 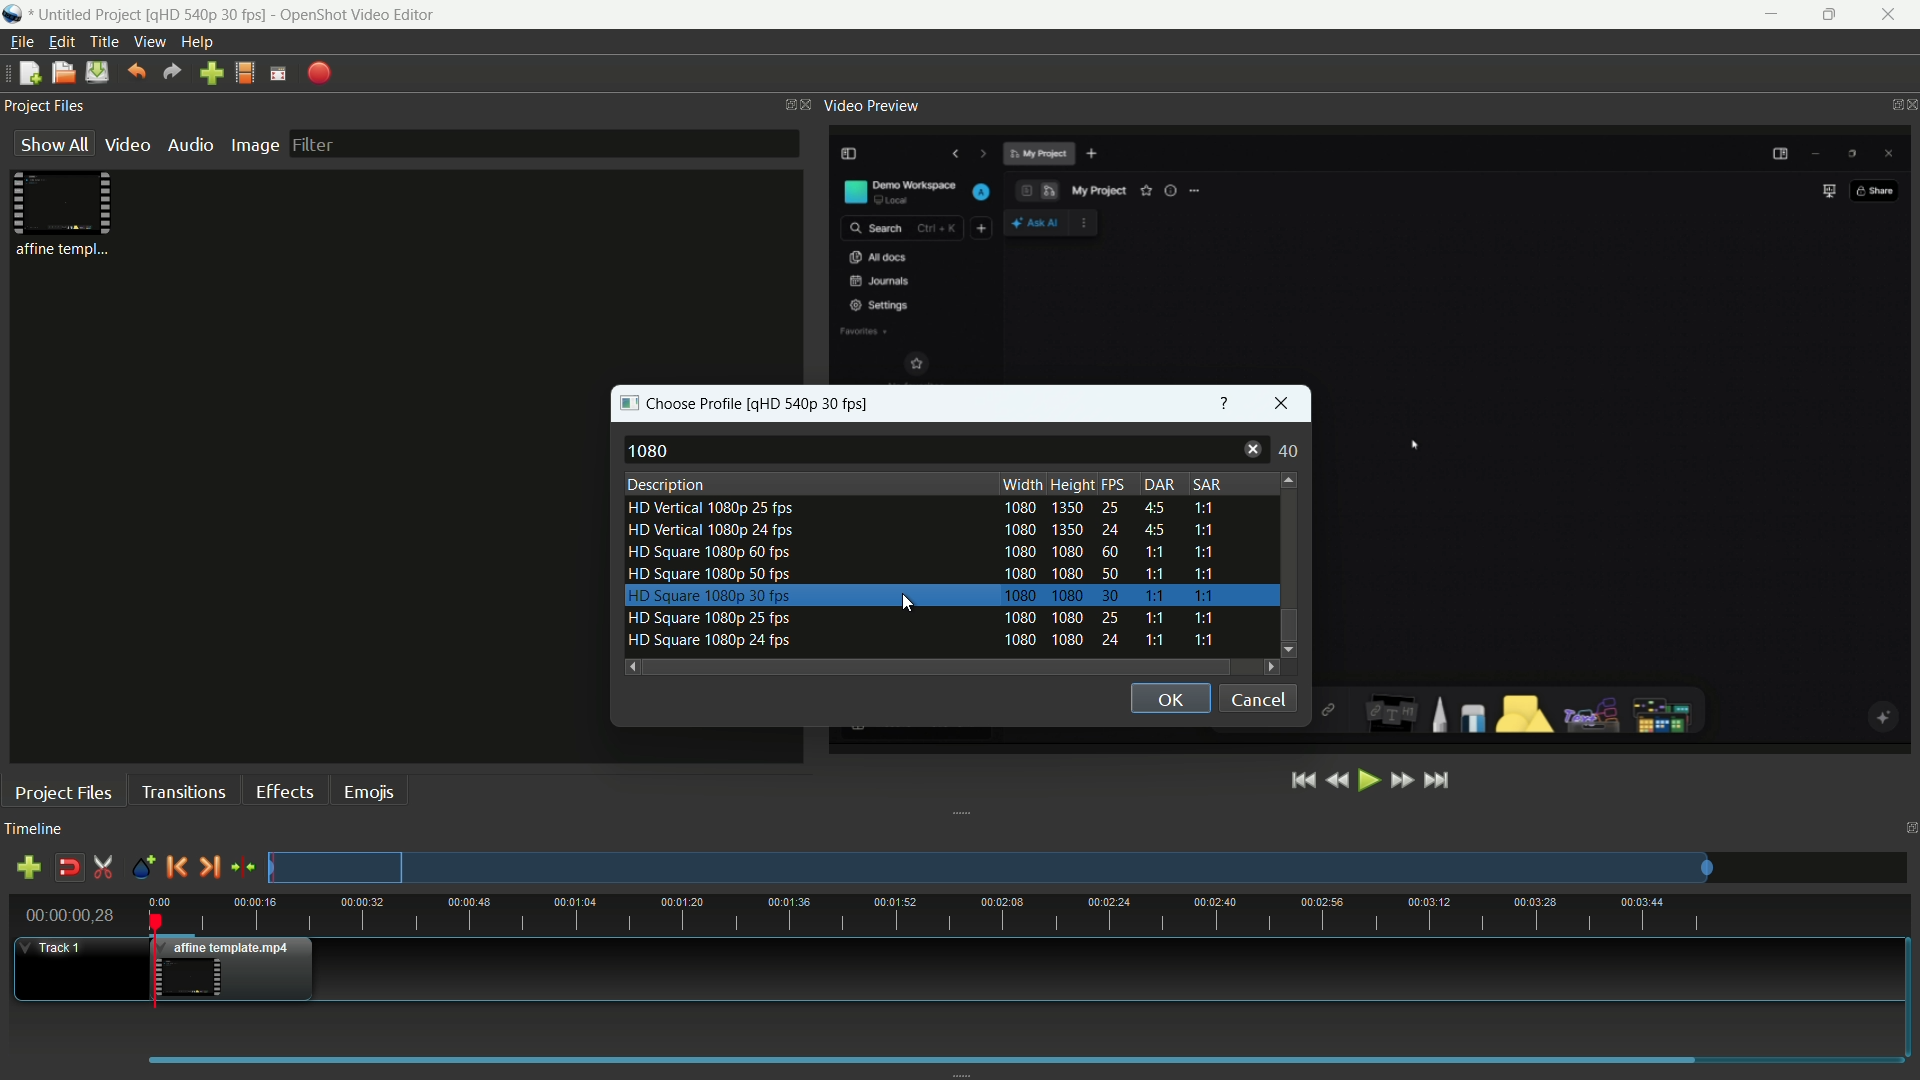 What do you see at coordinates (192, 144) in the screenshot?
I see `audio` at bounding box center [192, 144].